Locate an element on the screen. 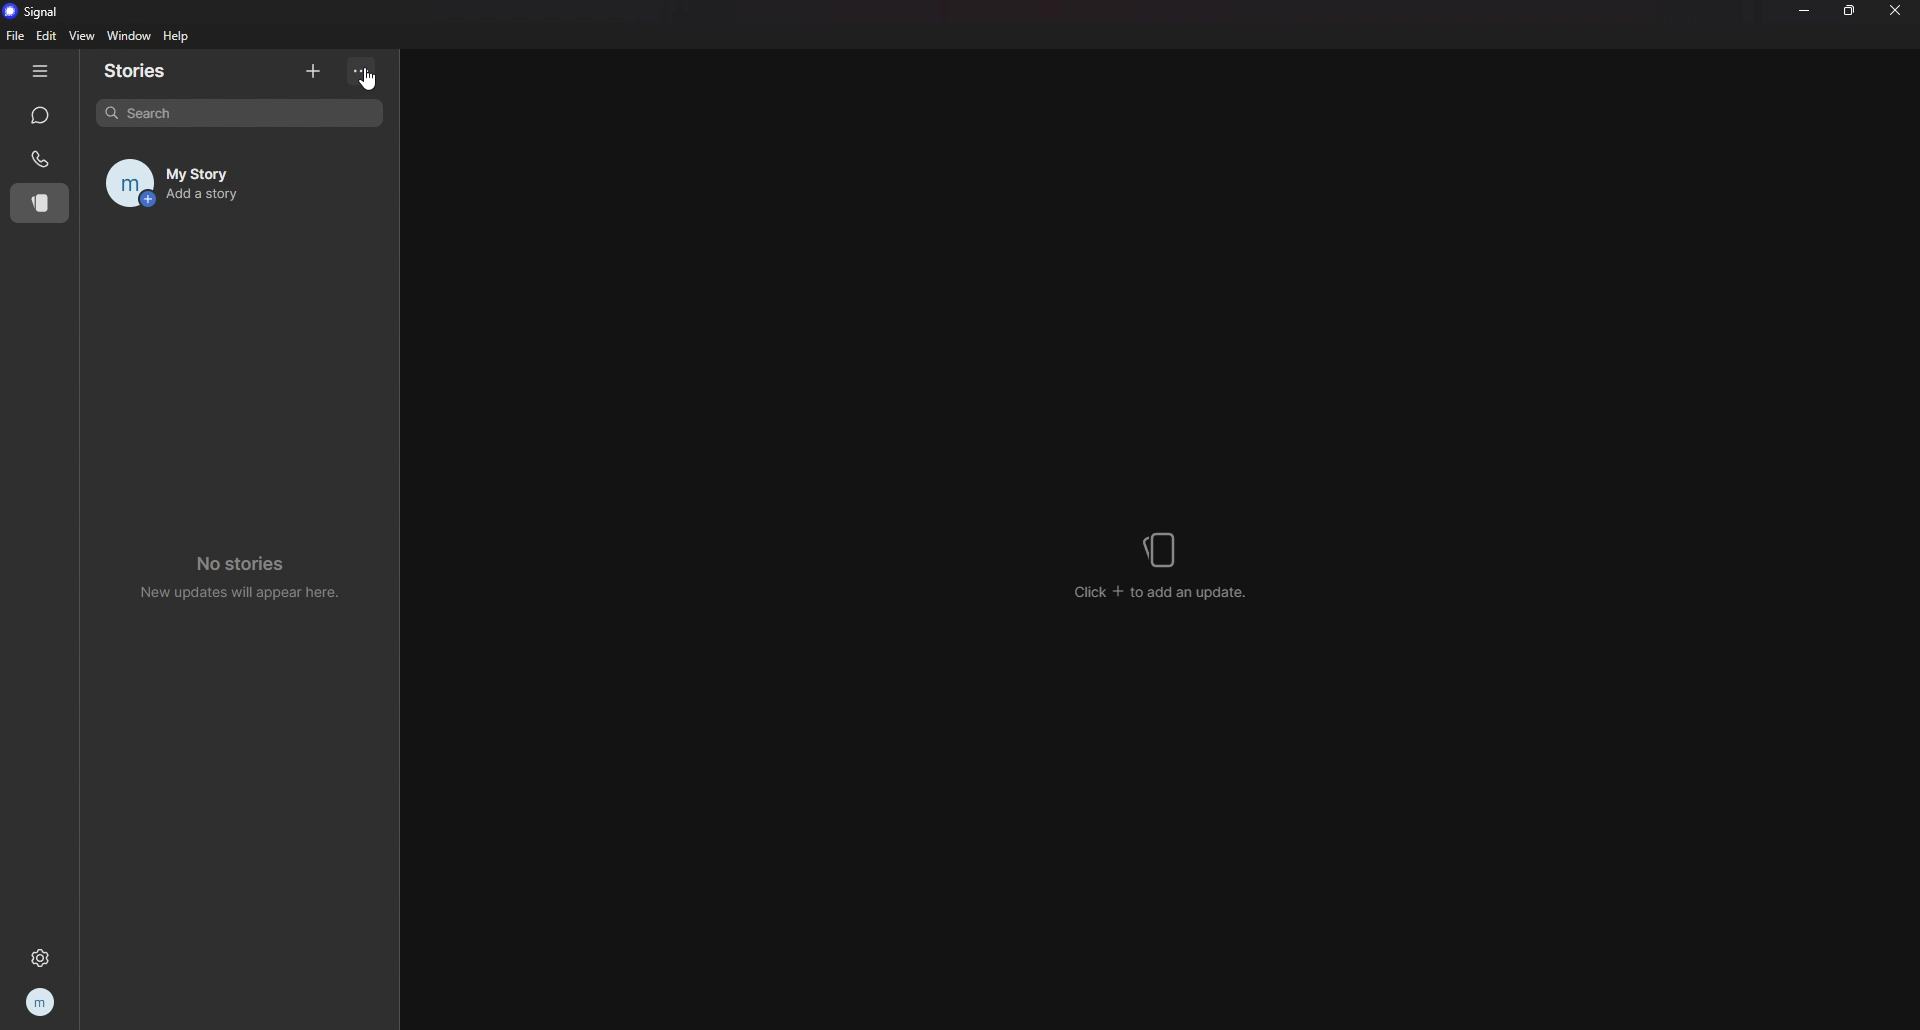  edit is located at coordinates (46, 36).